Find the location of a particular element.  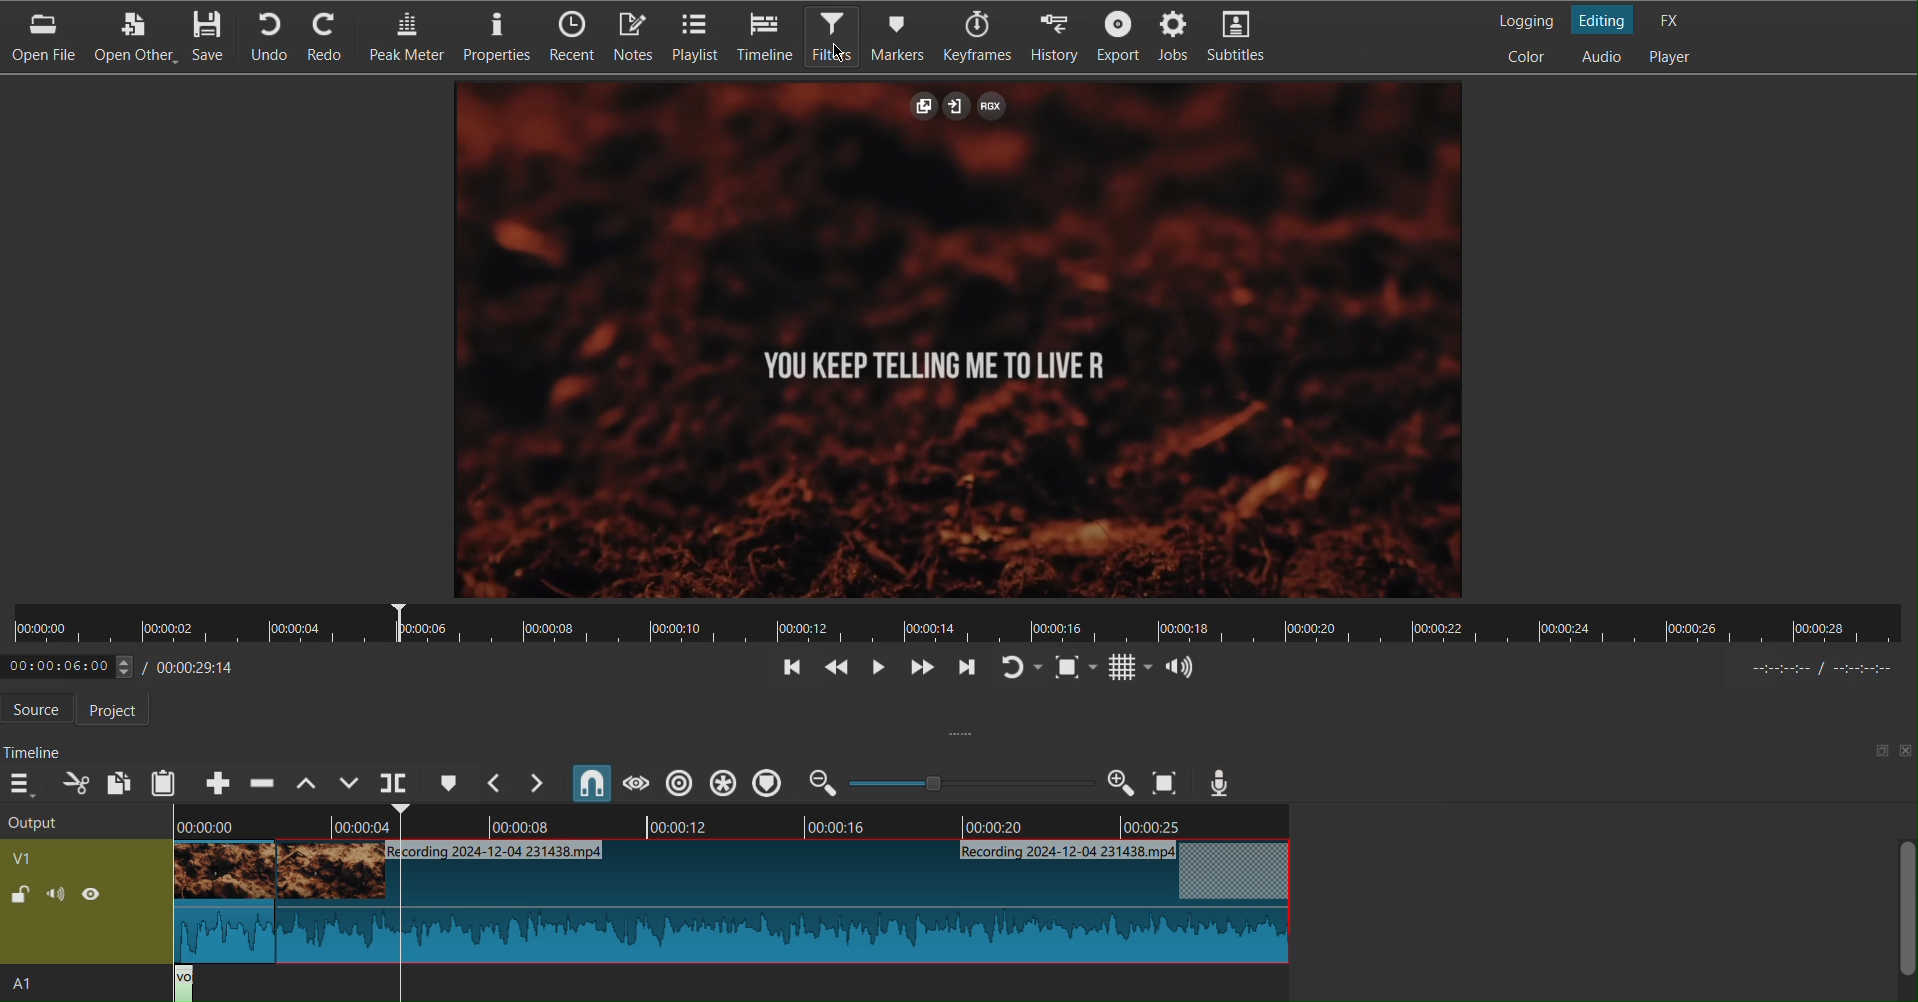

Audio is located at coordinates (1600, 57).